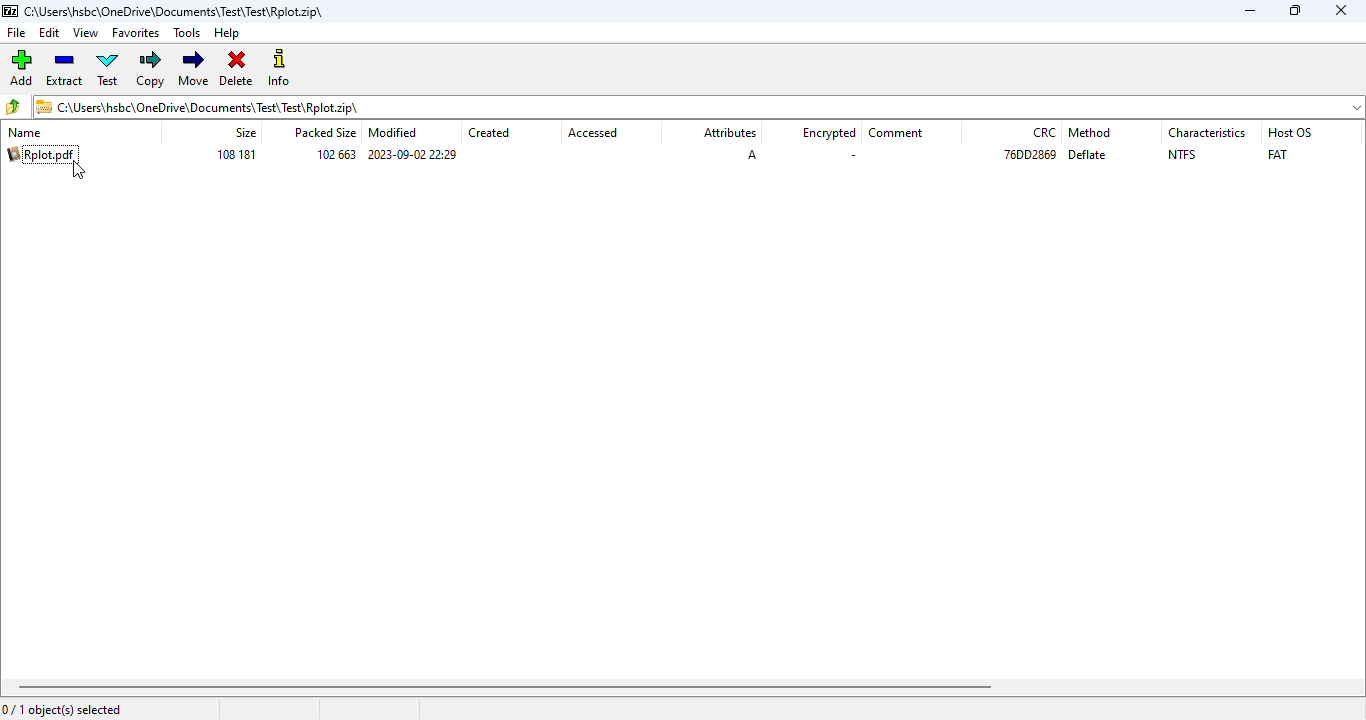  What do you see at coordinates (897, 133) in the screenshot?
I see `comment` at bounding box center [897, 133].